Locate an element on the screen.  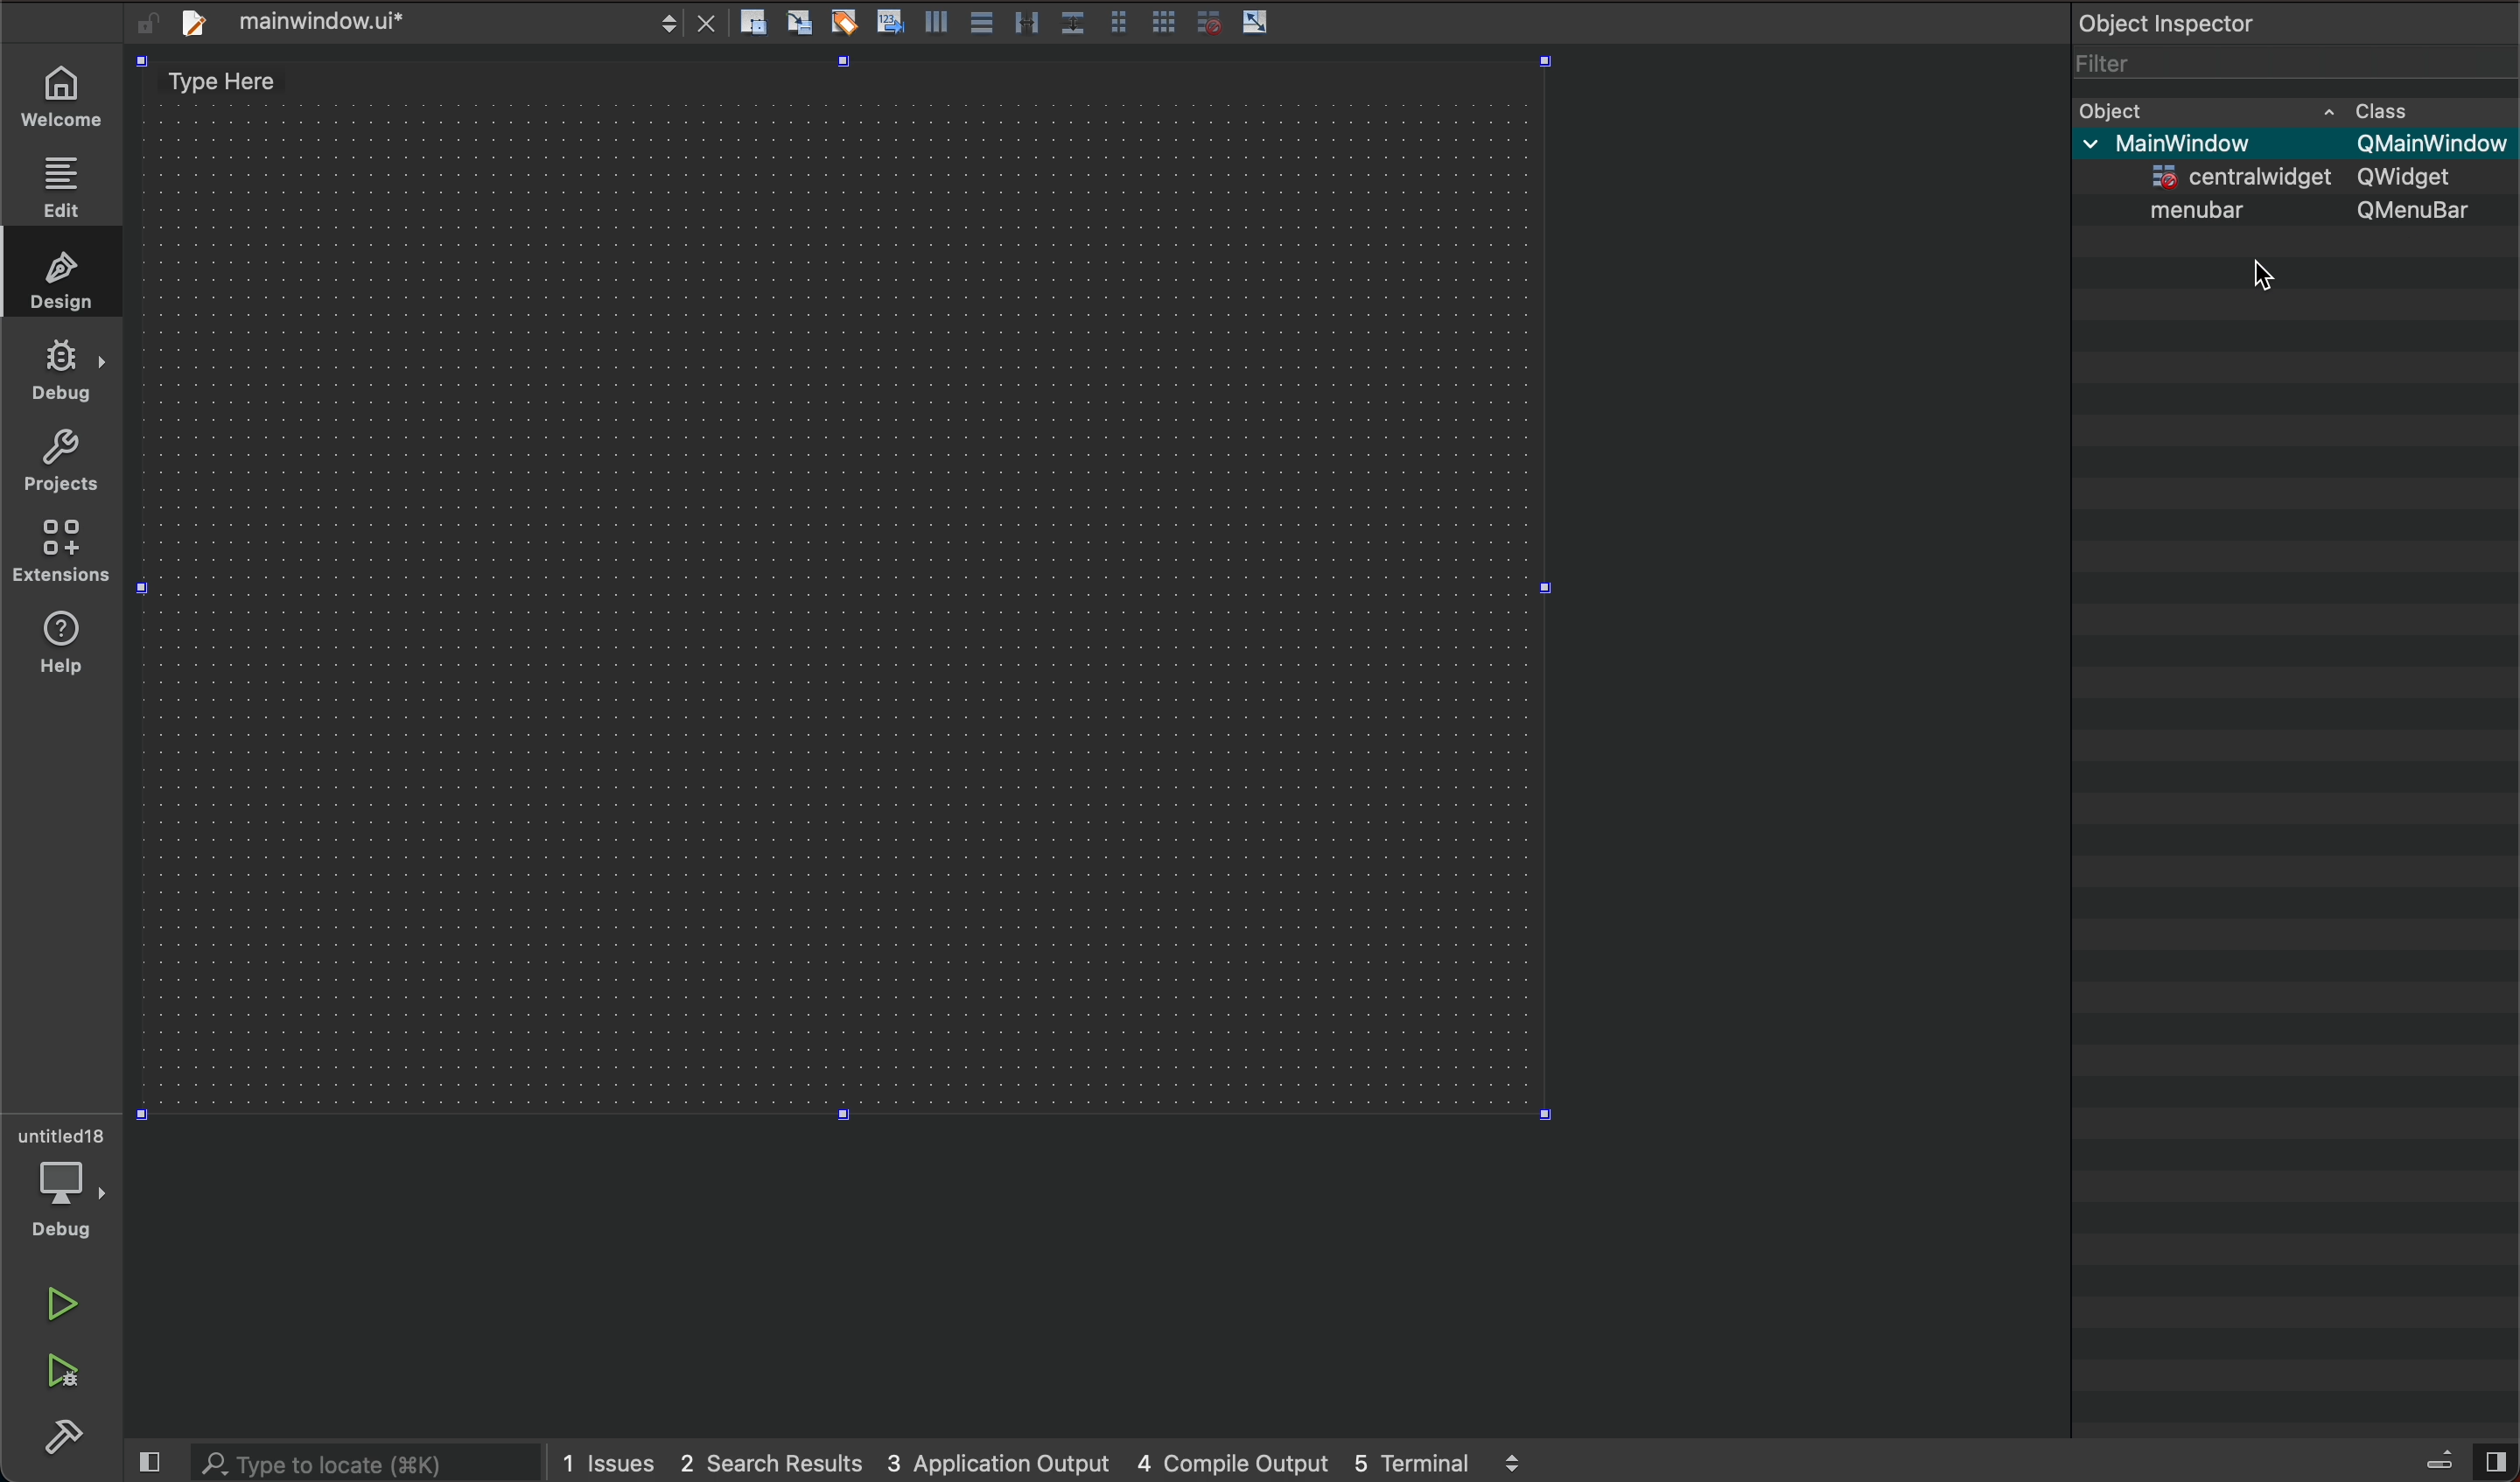
file bar is located at coordinates (341, 24).